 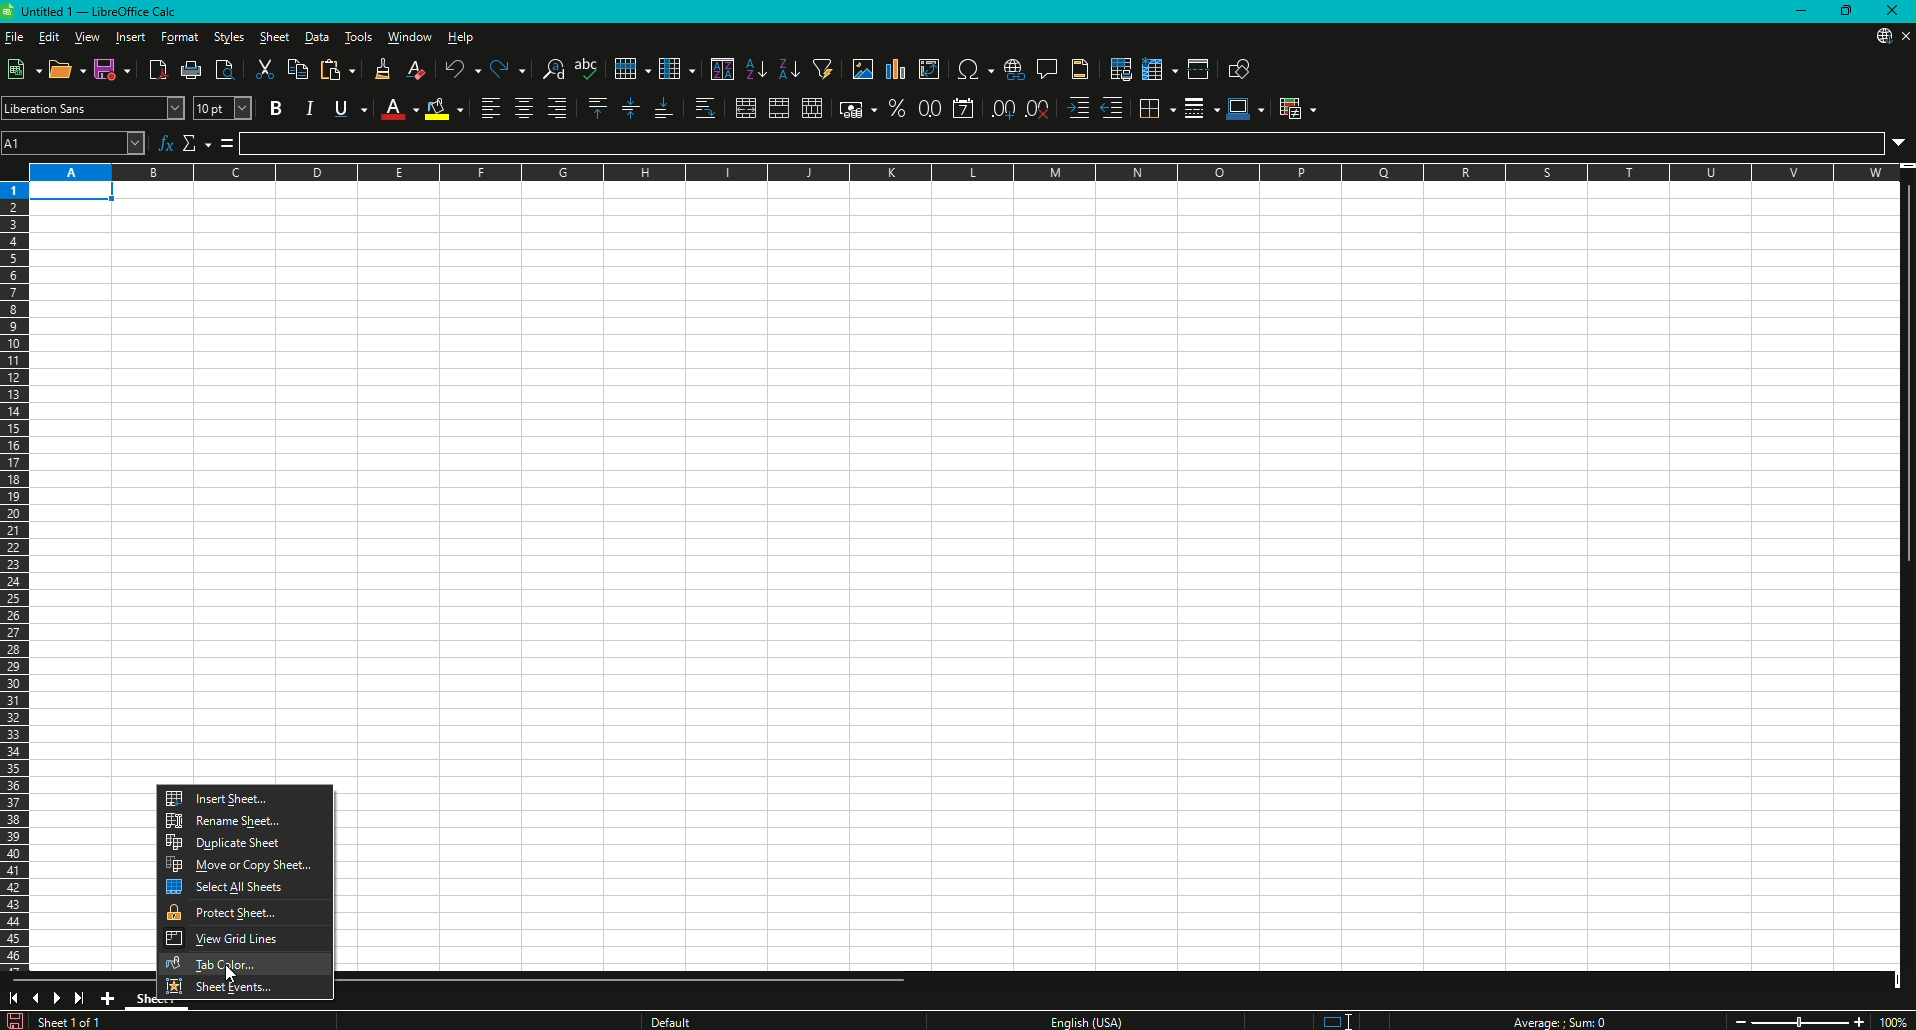 What do you see at coordinates (192, 69) in the screenshot?
I see `Print` at bounding box center [192, 69].